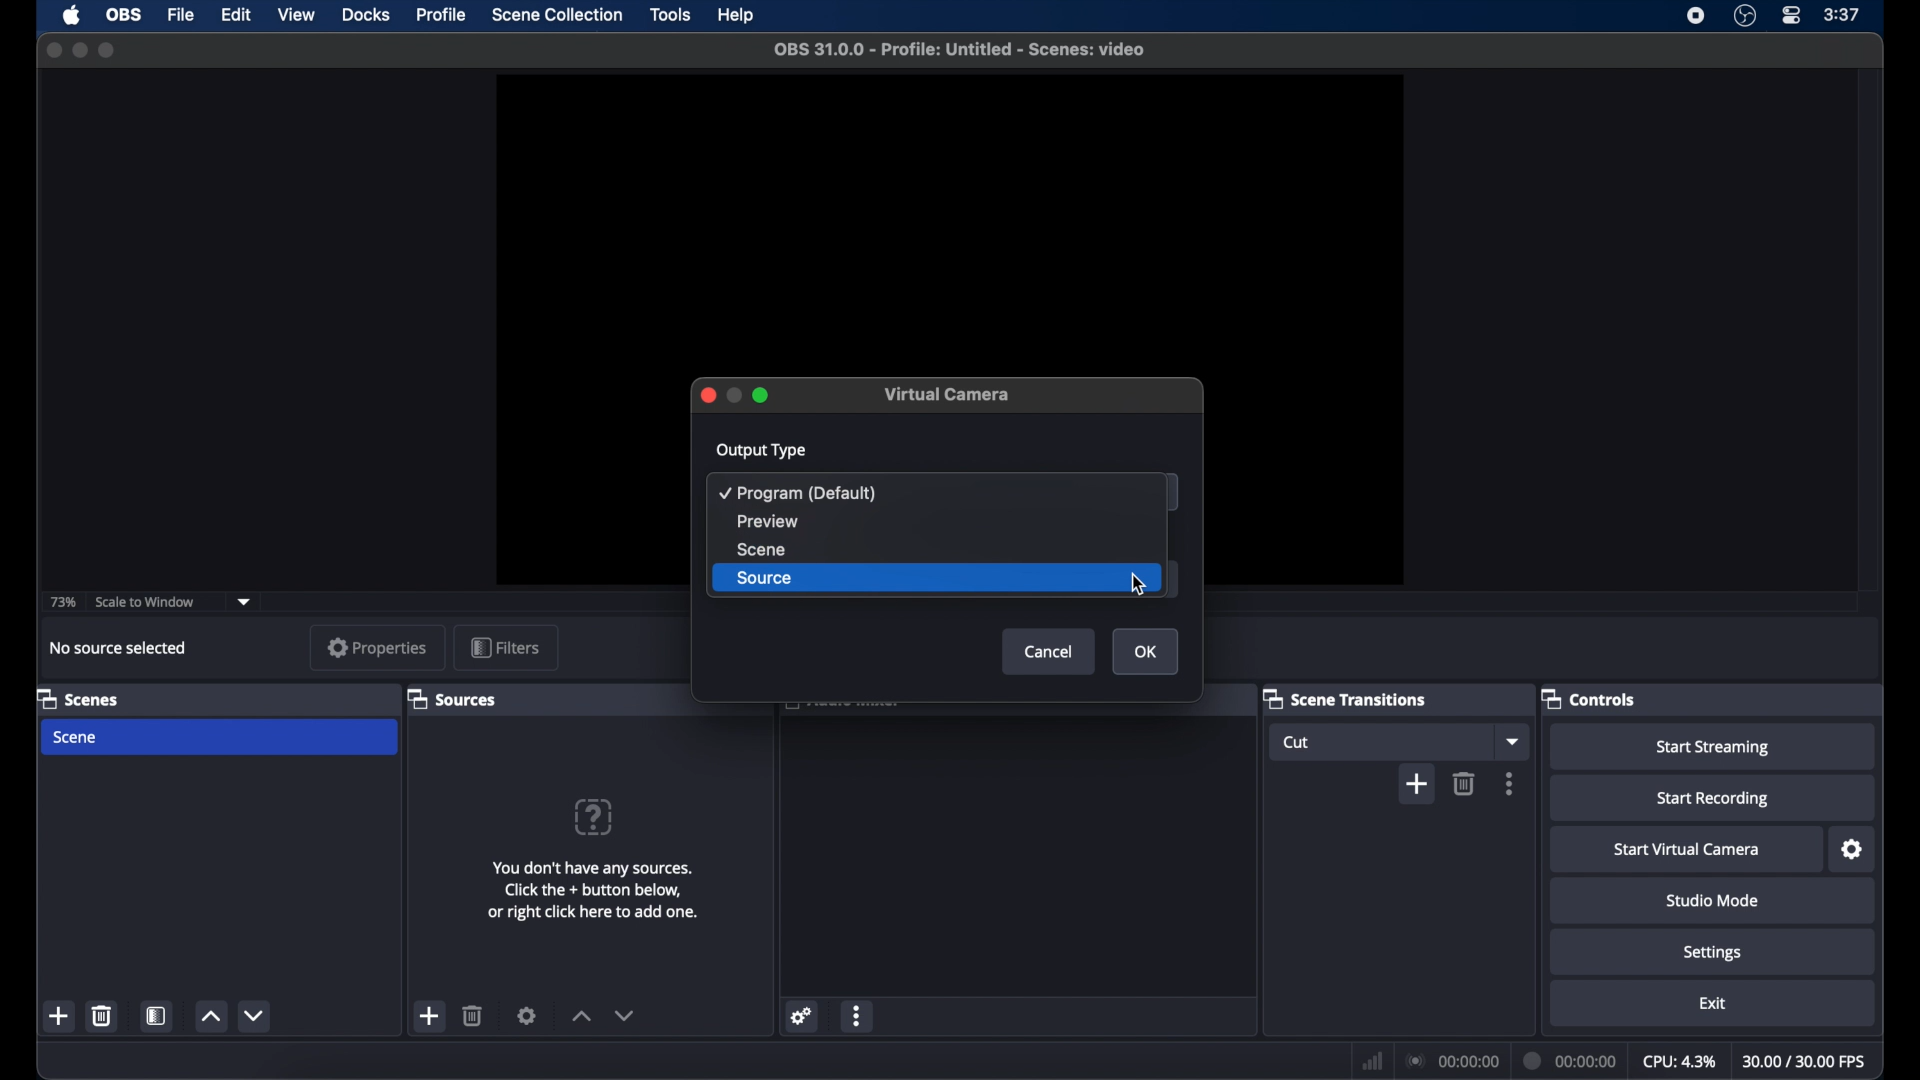 The height and width of the screenshot is (1080, 1920). I want to click on exit, so click(1712, 1003).